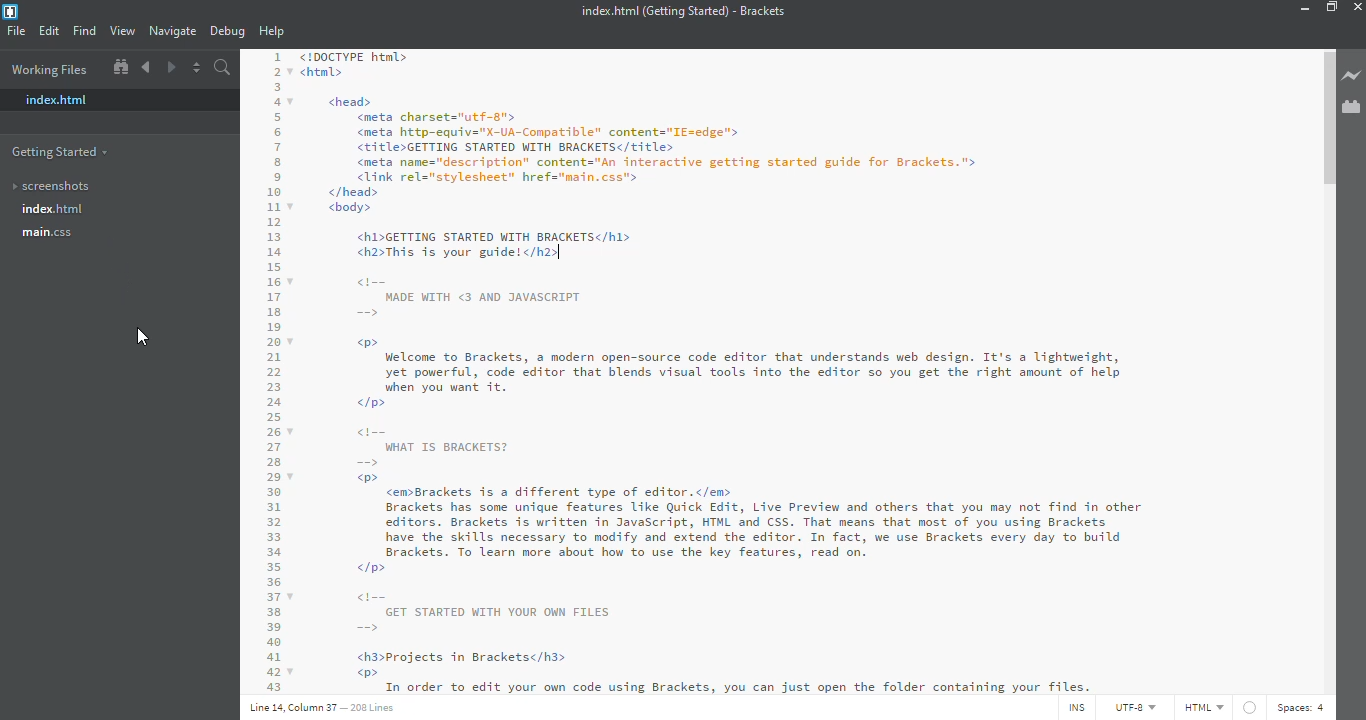 This screenshot has height=720, width=1366. Describe the element at coordinates (120, 67) in the screenshot. I see `show in file tree` at that location.